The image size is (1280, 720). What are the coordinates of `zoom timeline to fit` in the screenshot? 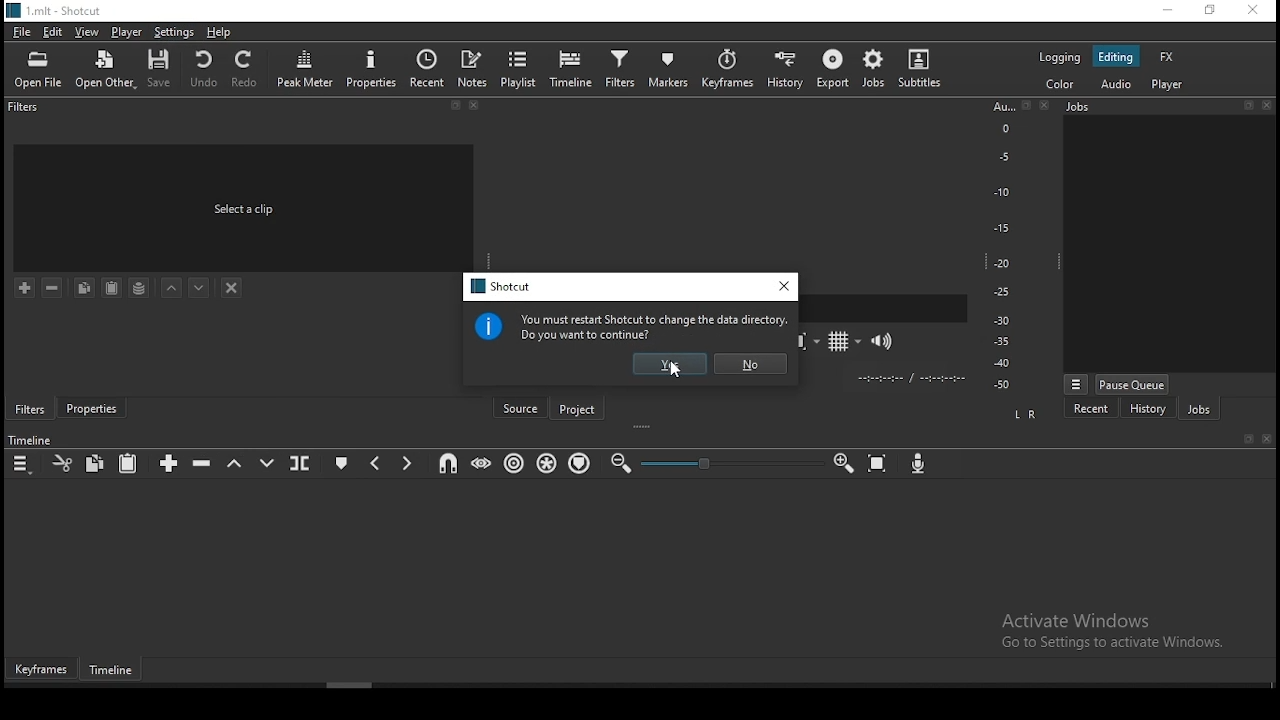 It's located at (879, 463).